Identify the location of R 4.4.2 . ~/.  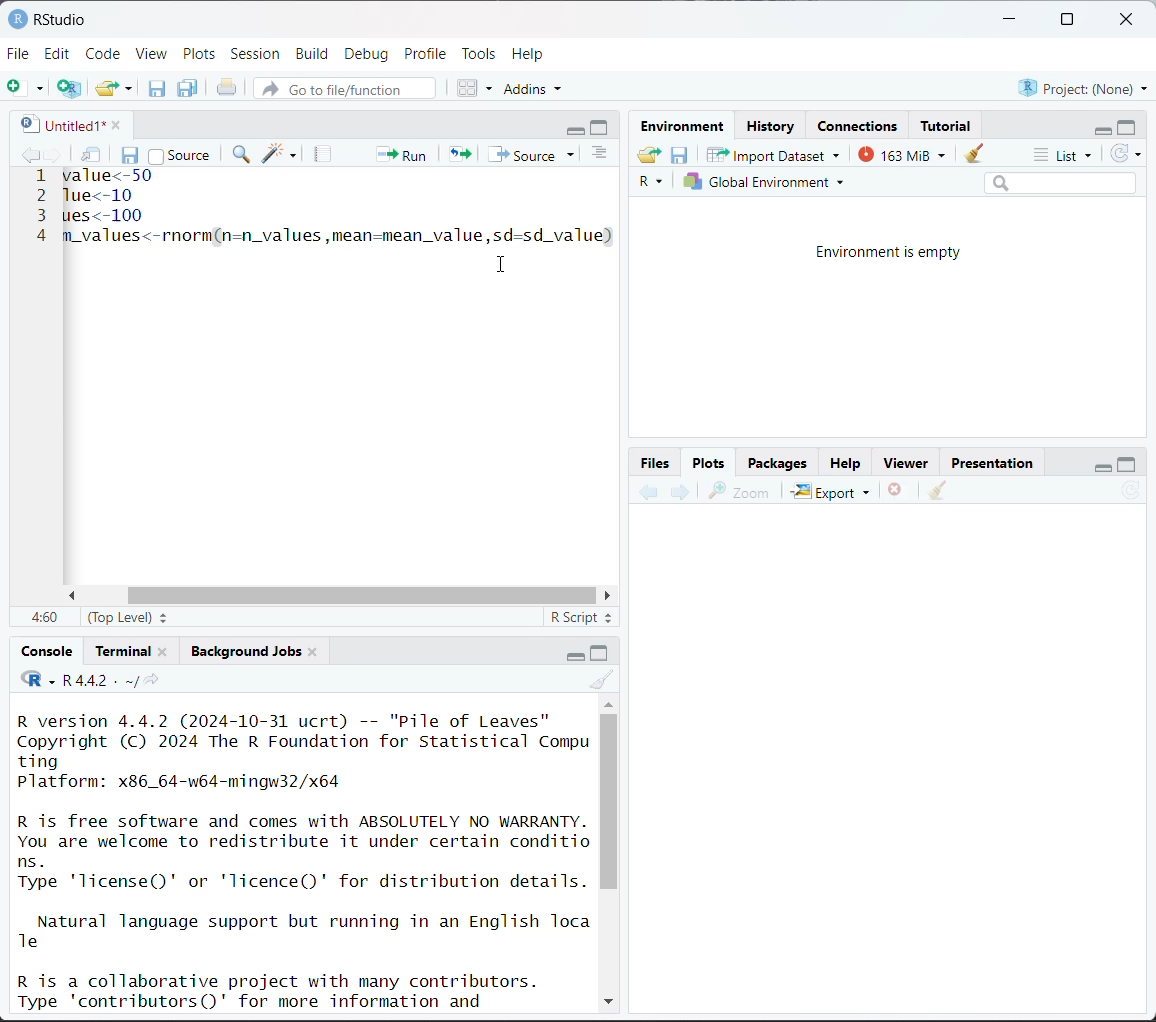
(99, 680).